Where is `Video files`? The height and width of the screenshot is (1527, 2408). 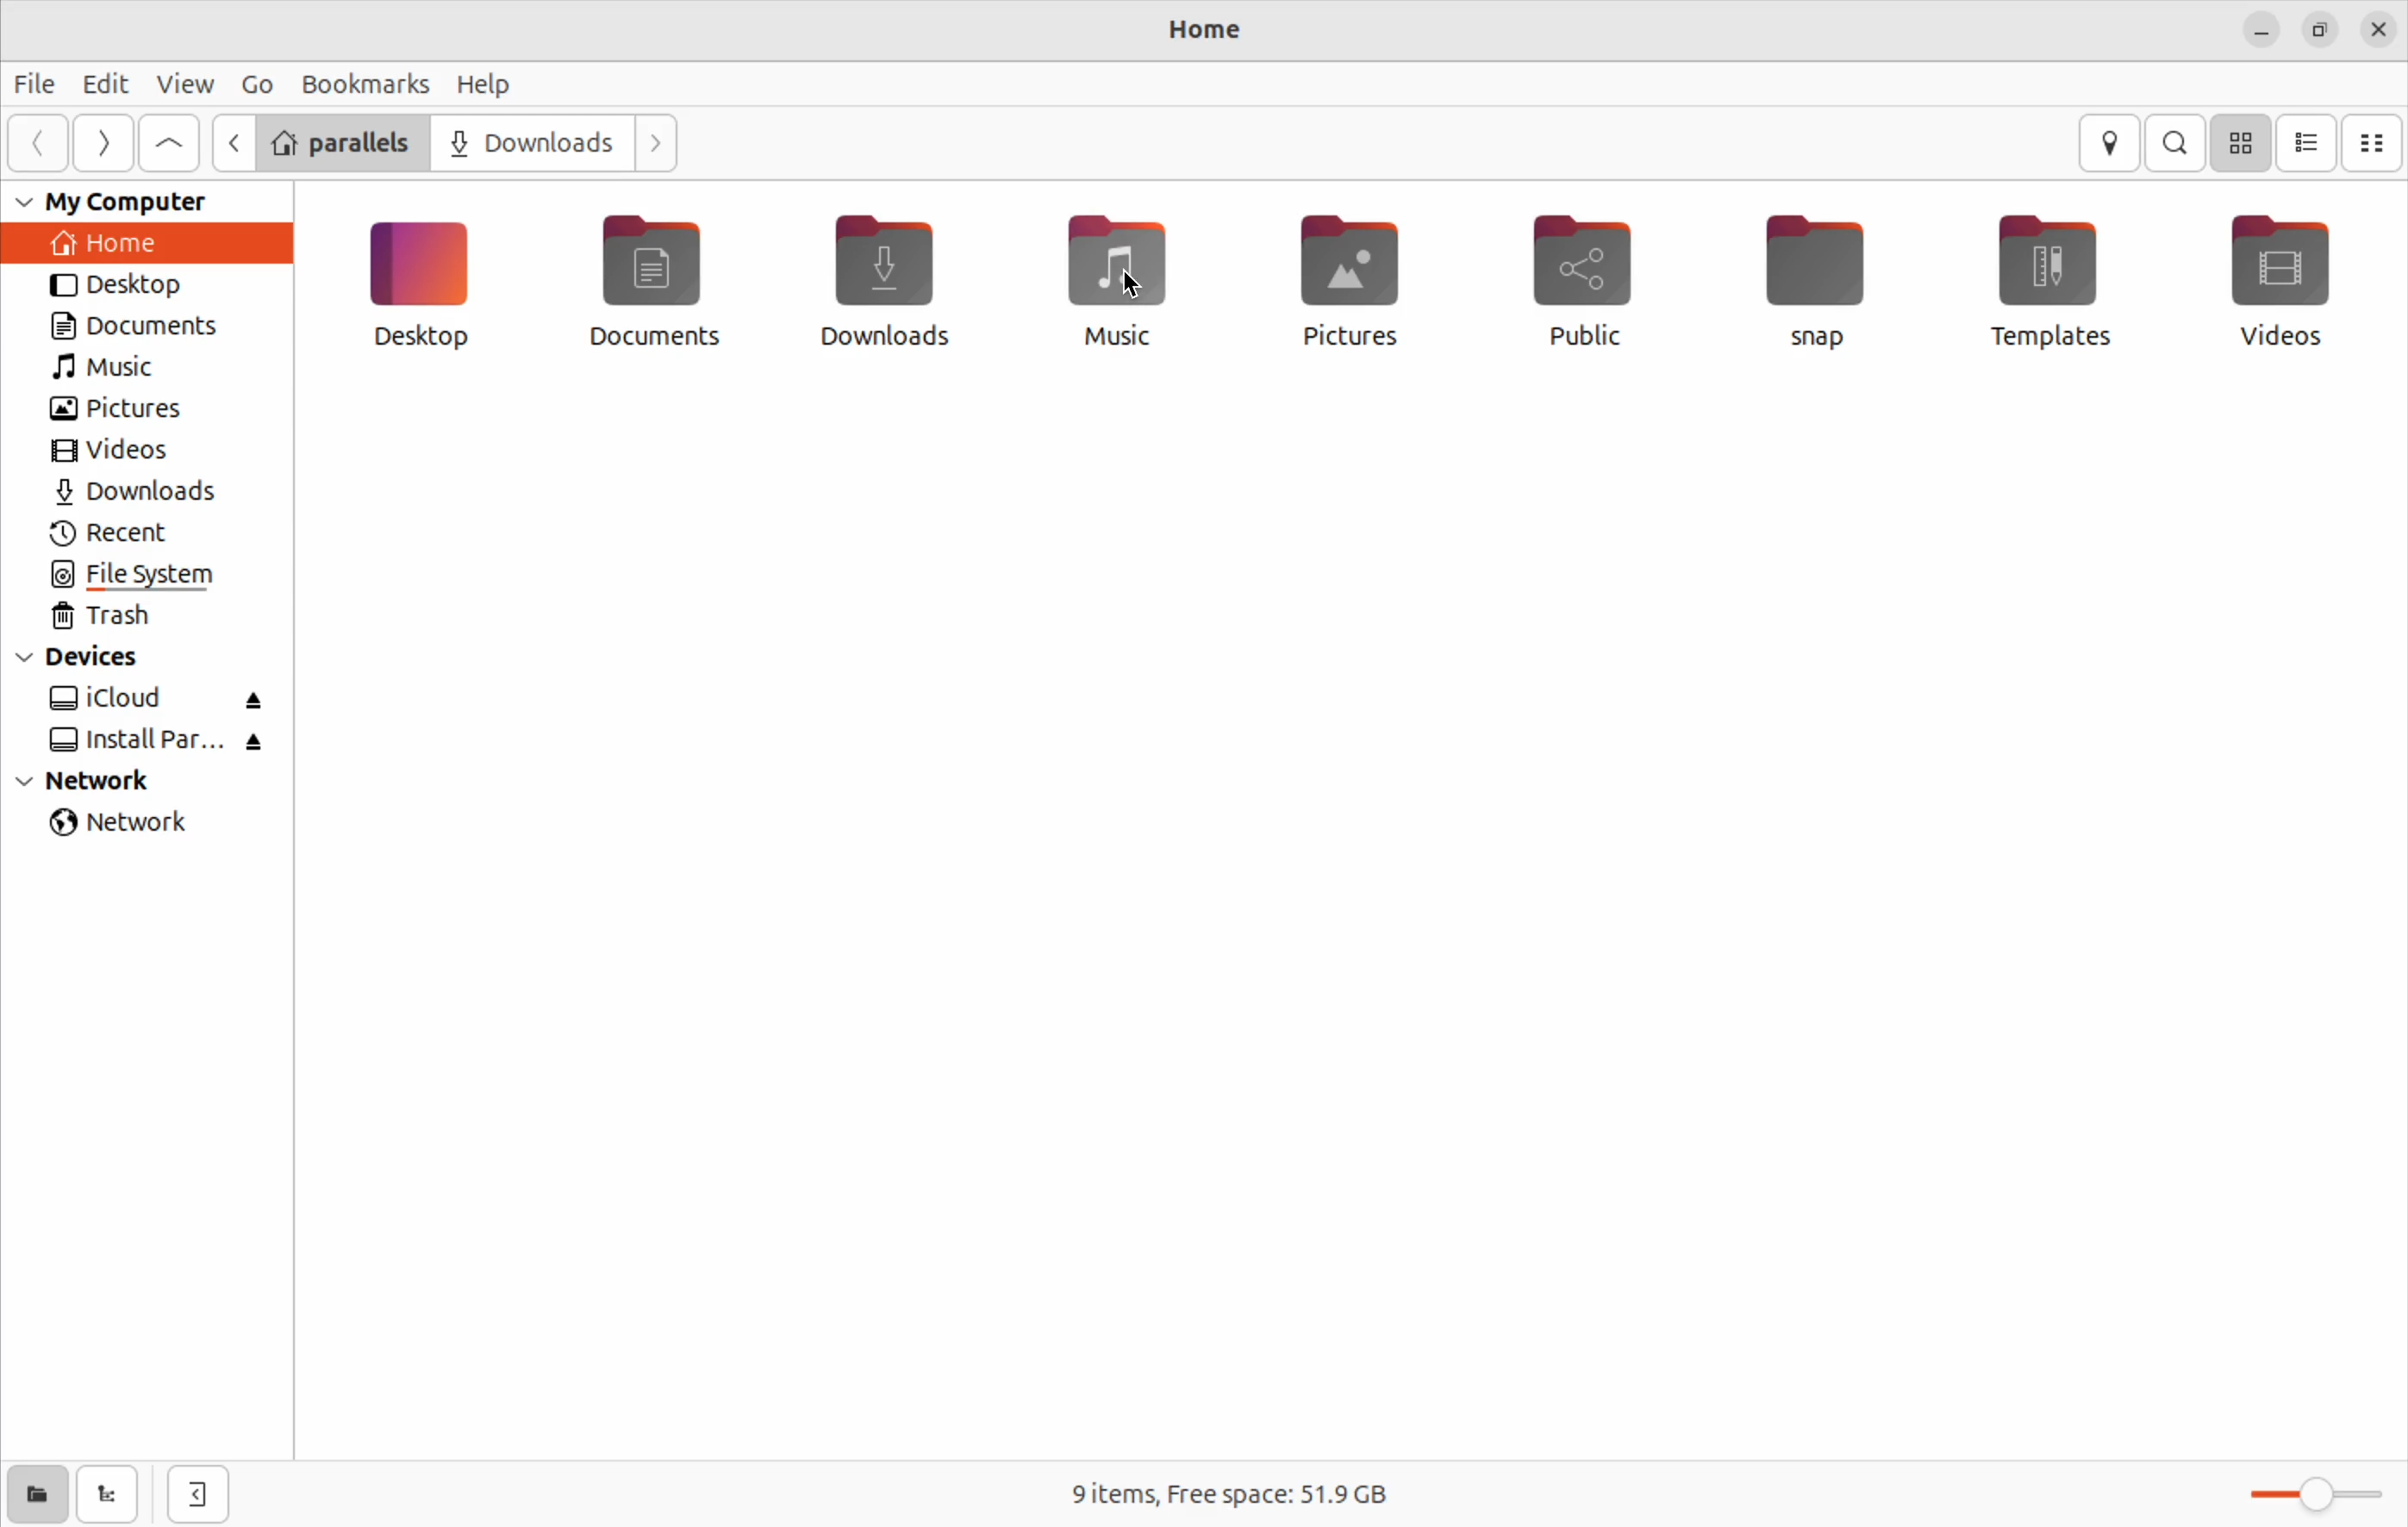
Video files is located at coordinates (2283, 277).